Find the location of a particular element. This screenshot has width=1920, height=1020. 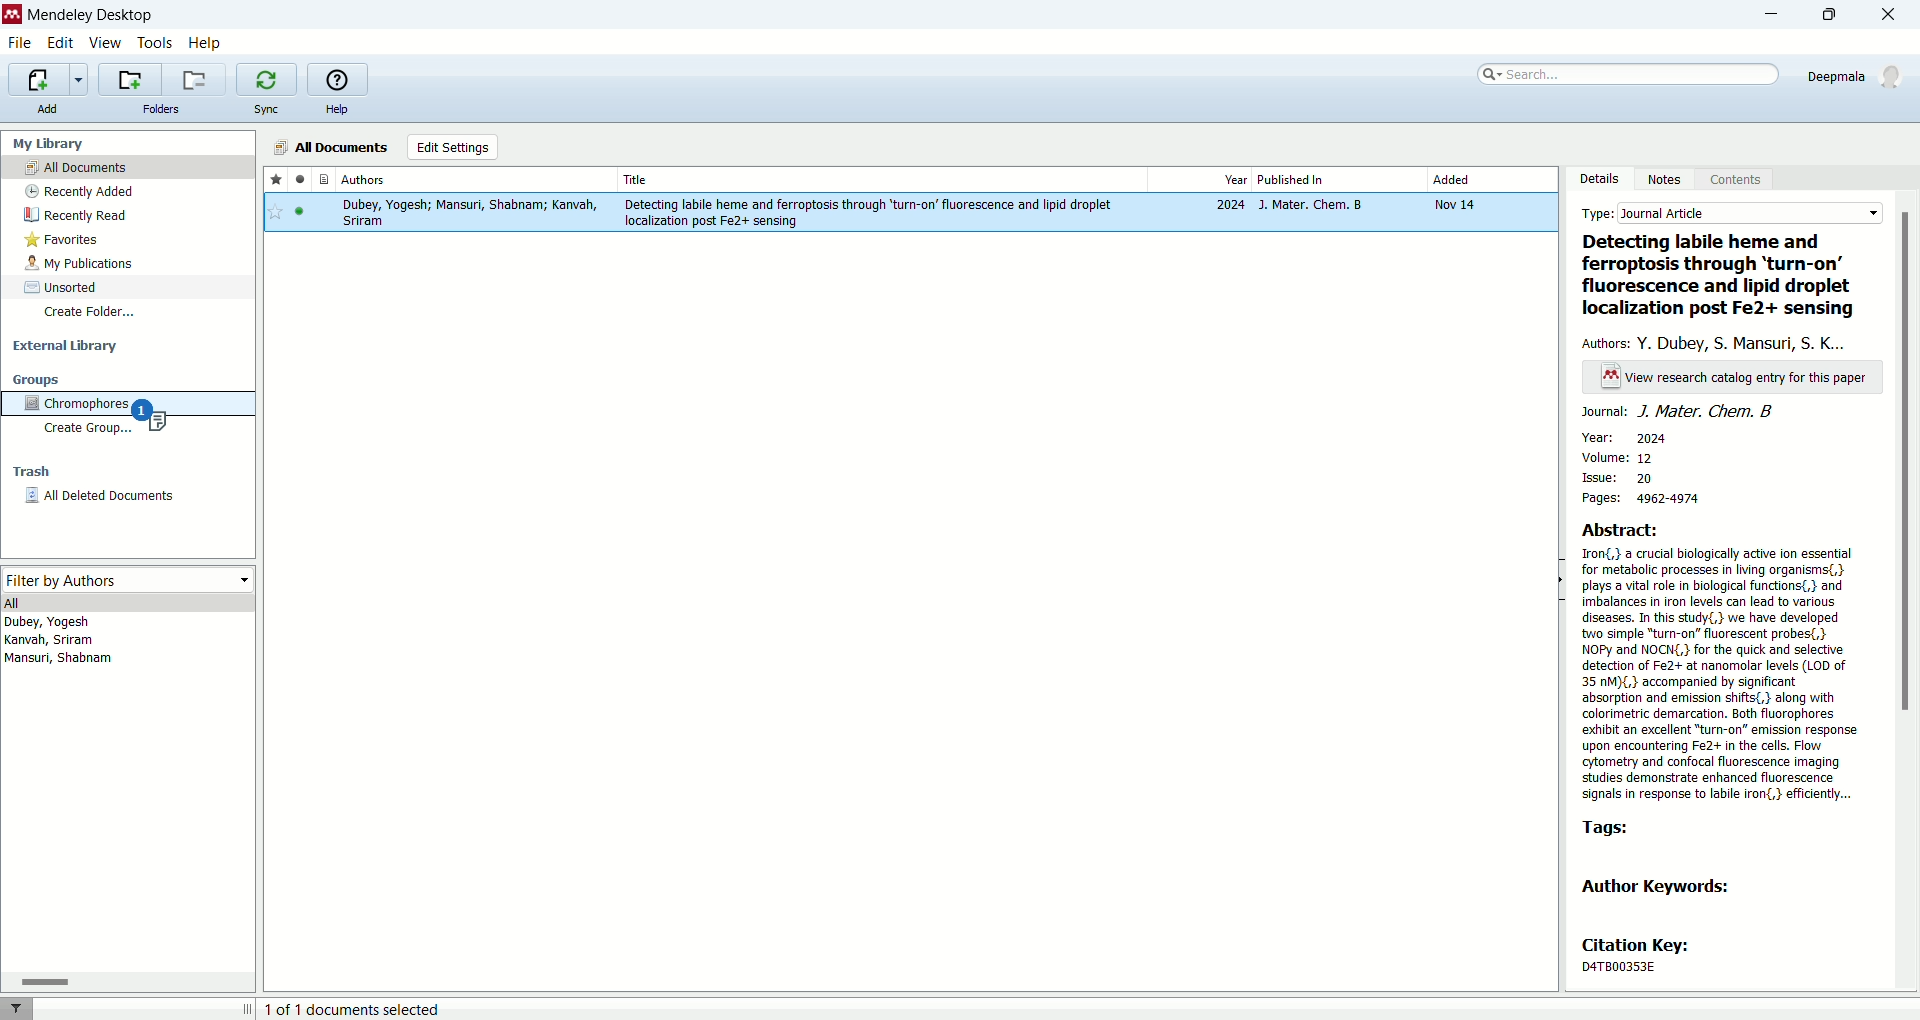

help guide for mendeley is located at coordinates (336, 79).